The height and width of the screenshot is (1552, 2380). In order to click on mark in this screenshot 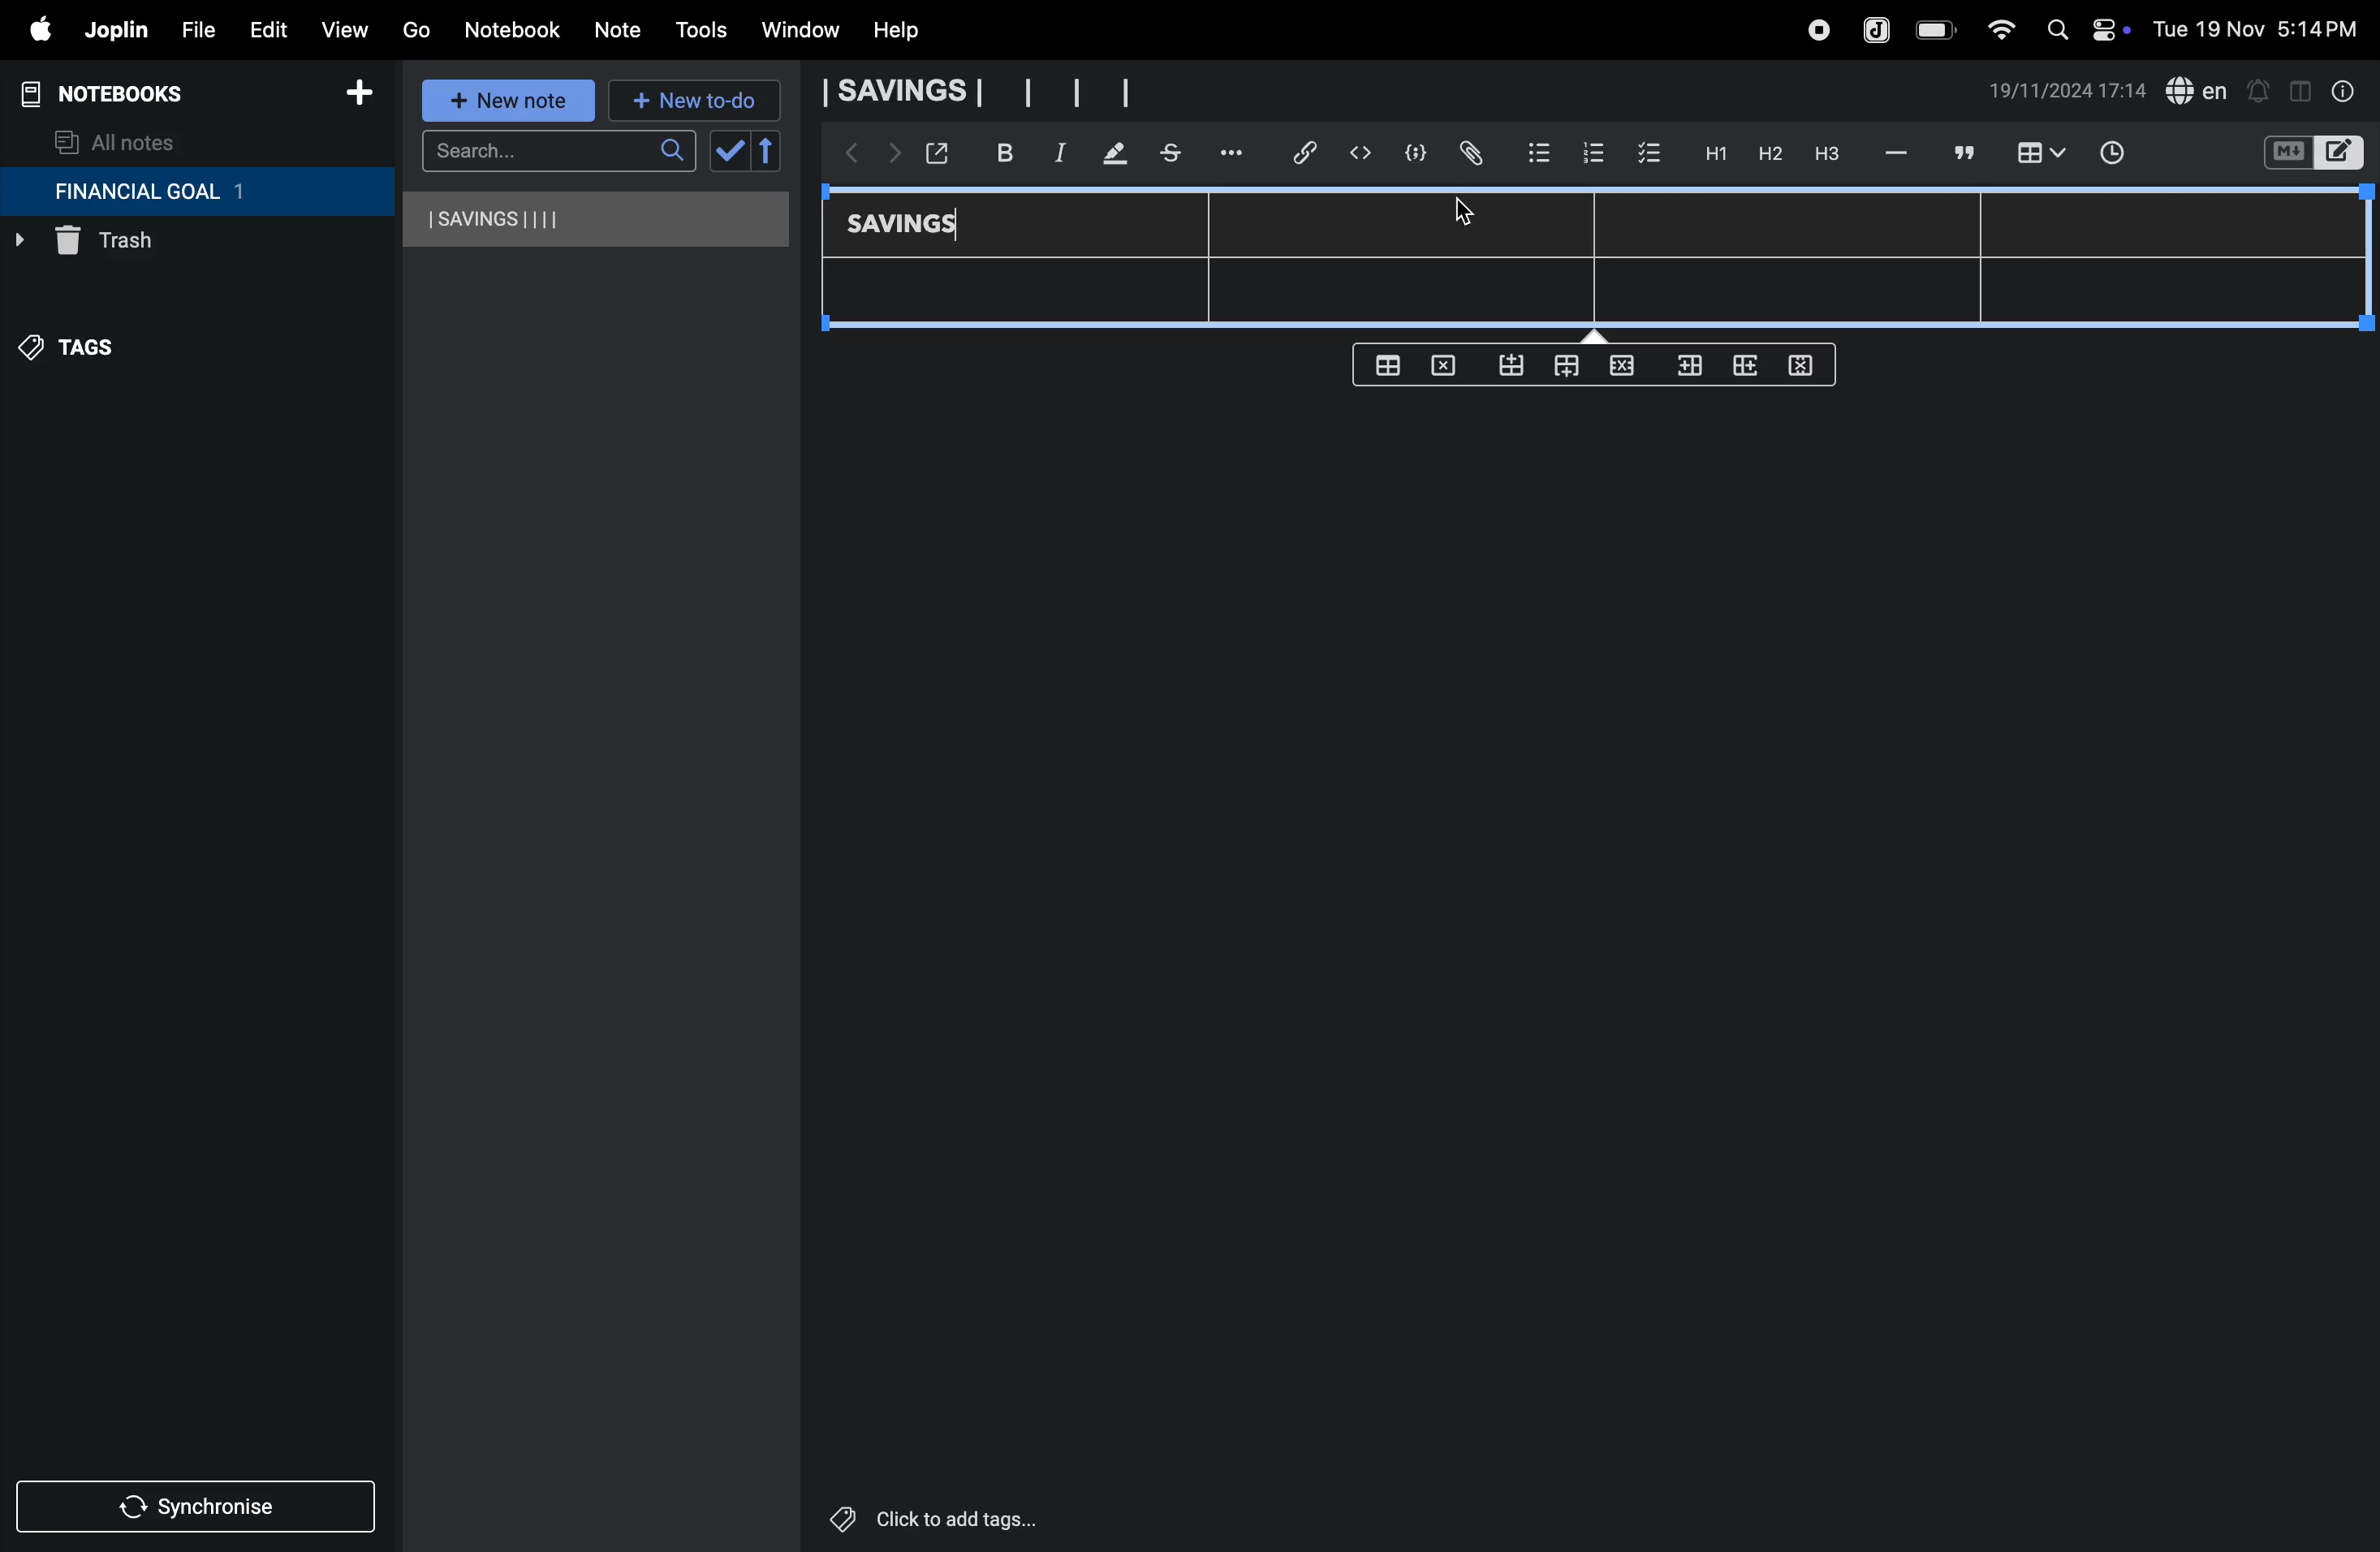, I will do `click(1109, 155)`.